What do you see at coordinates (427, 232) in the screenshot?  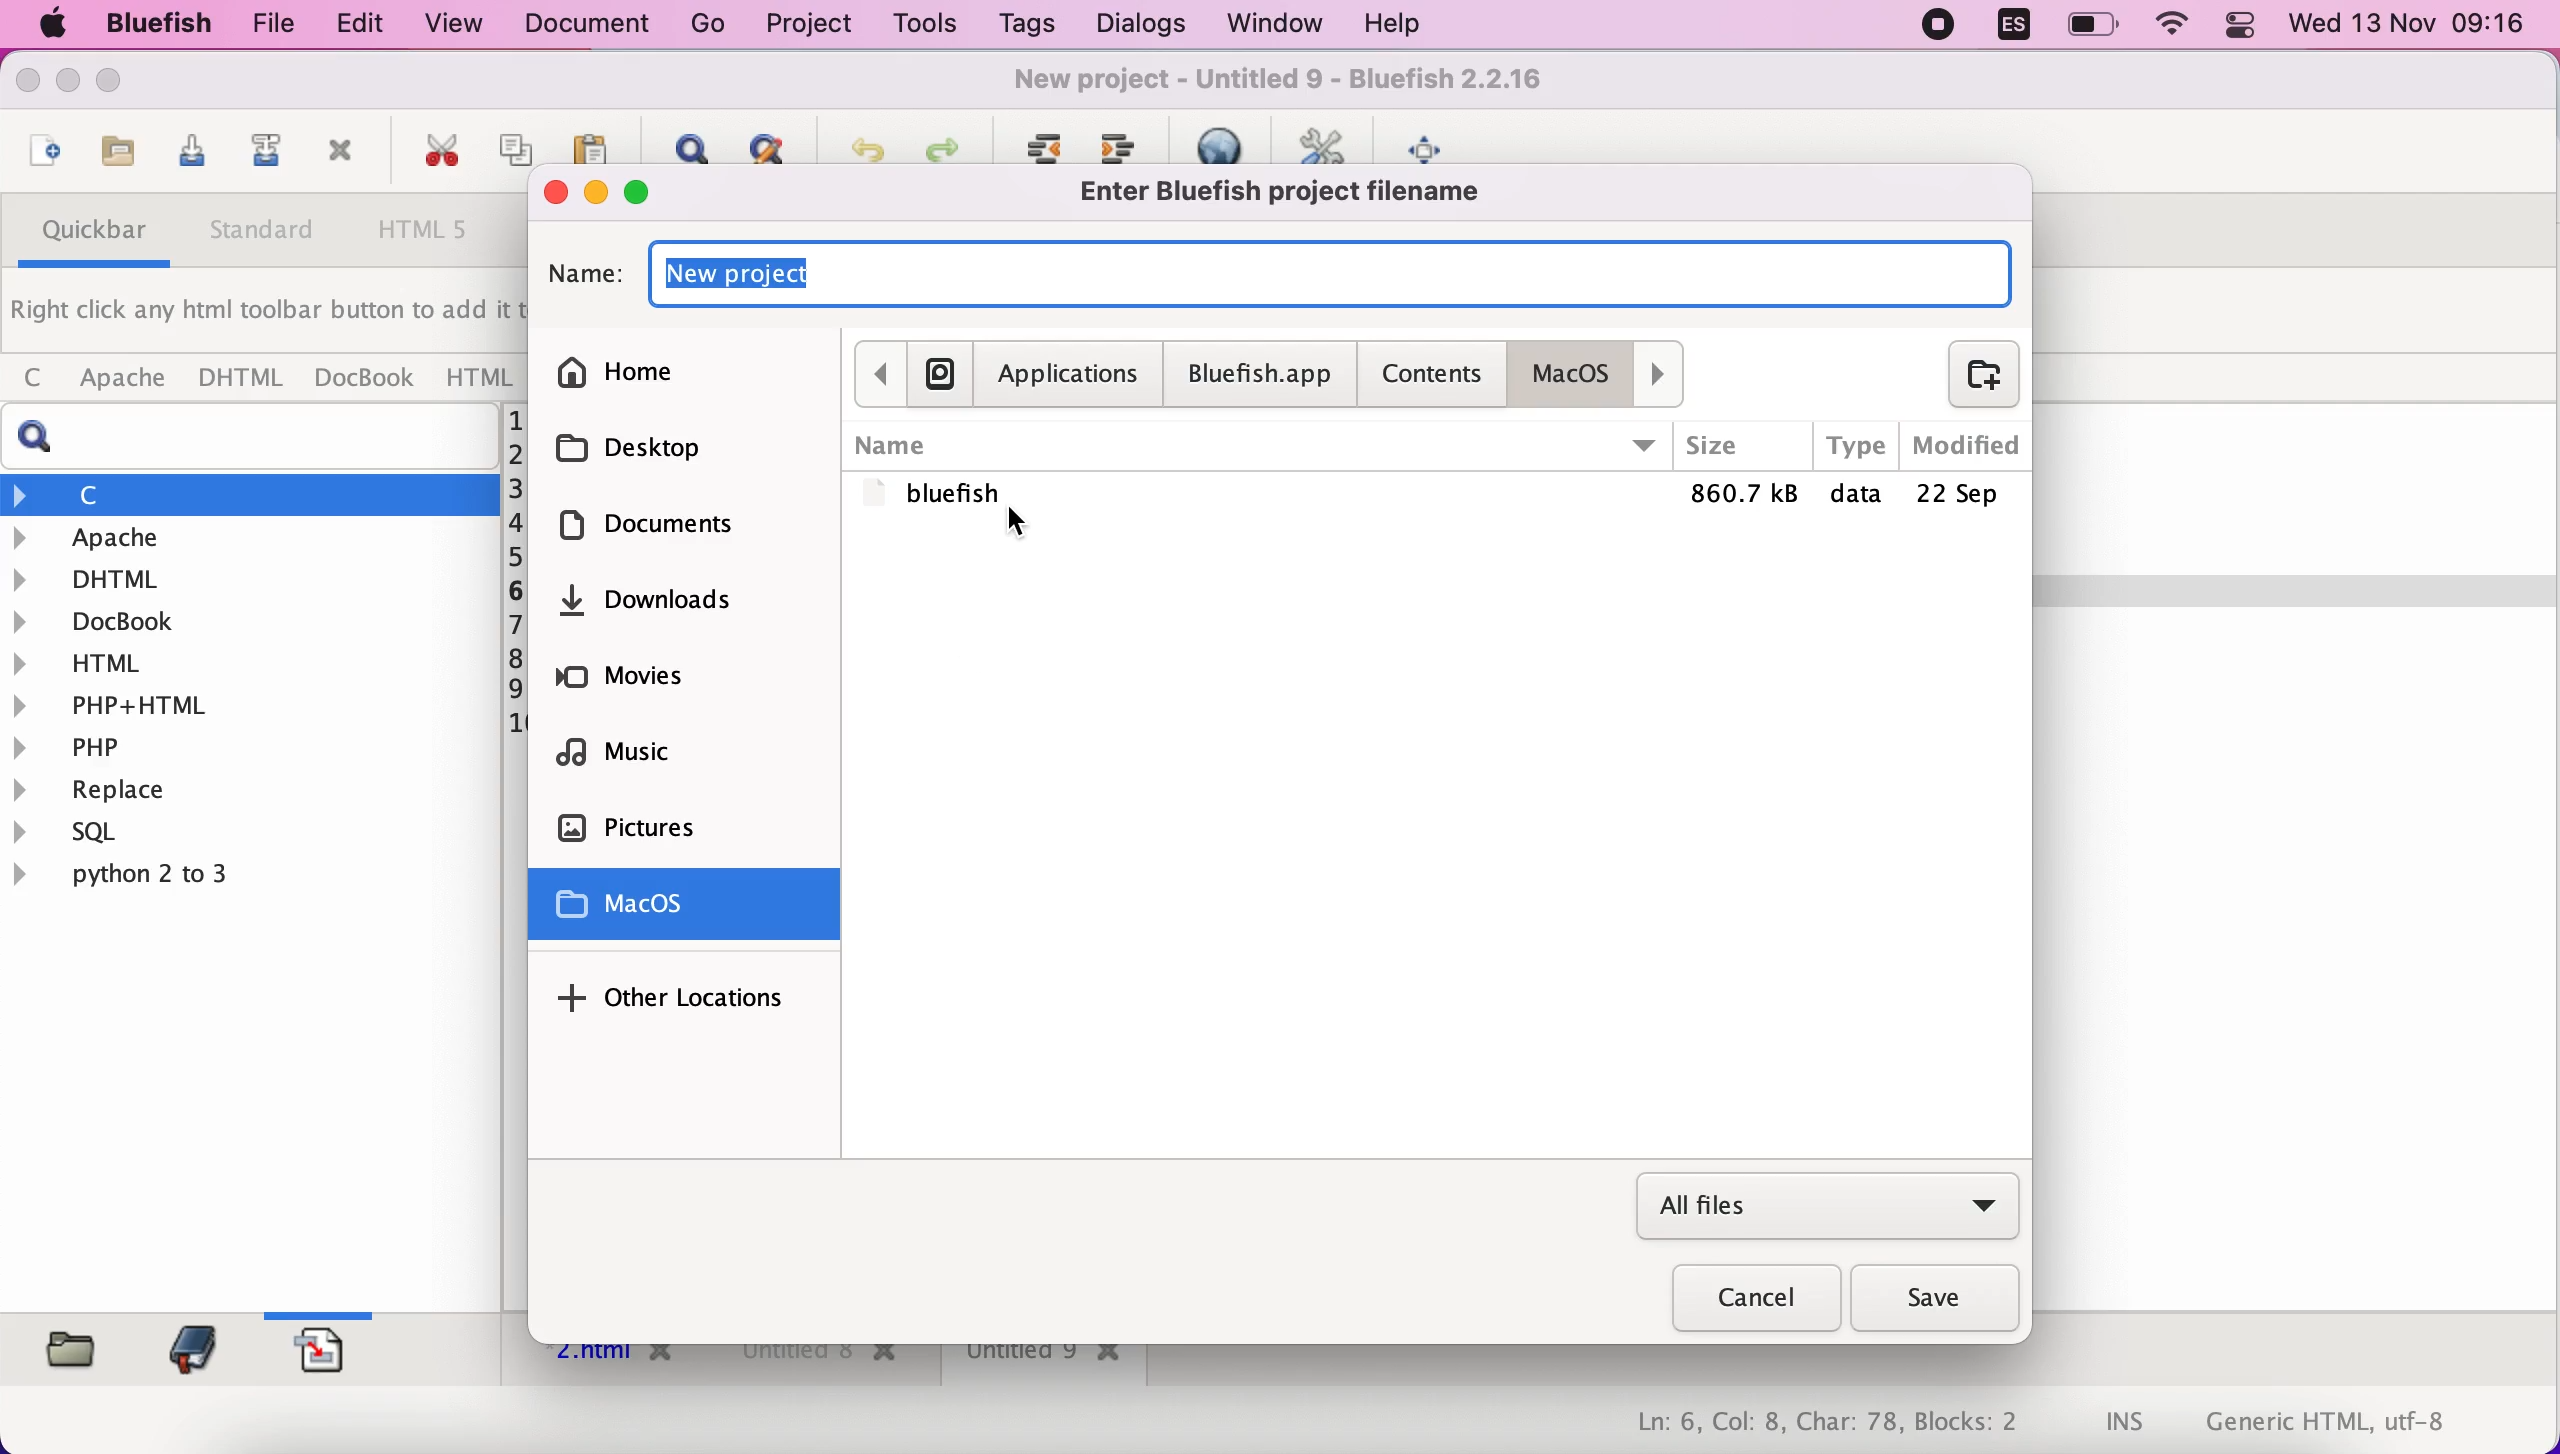 I see `html5` at bounding box center [427, 232].